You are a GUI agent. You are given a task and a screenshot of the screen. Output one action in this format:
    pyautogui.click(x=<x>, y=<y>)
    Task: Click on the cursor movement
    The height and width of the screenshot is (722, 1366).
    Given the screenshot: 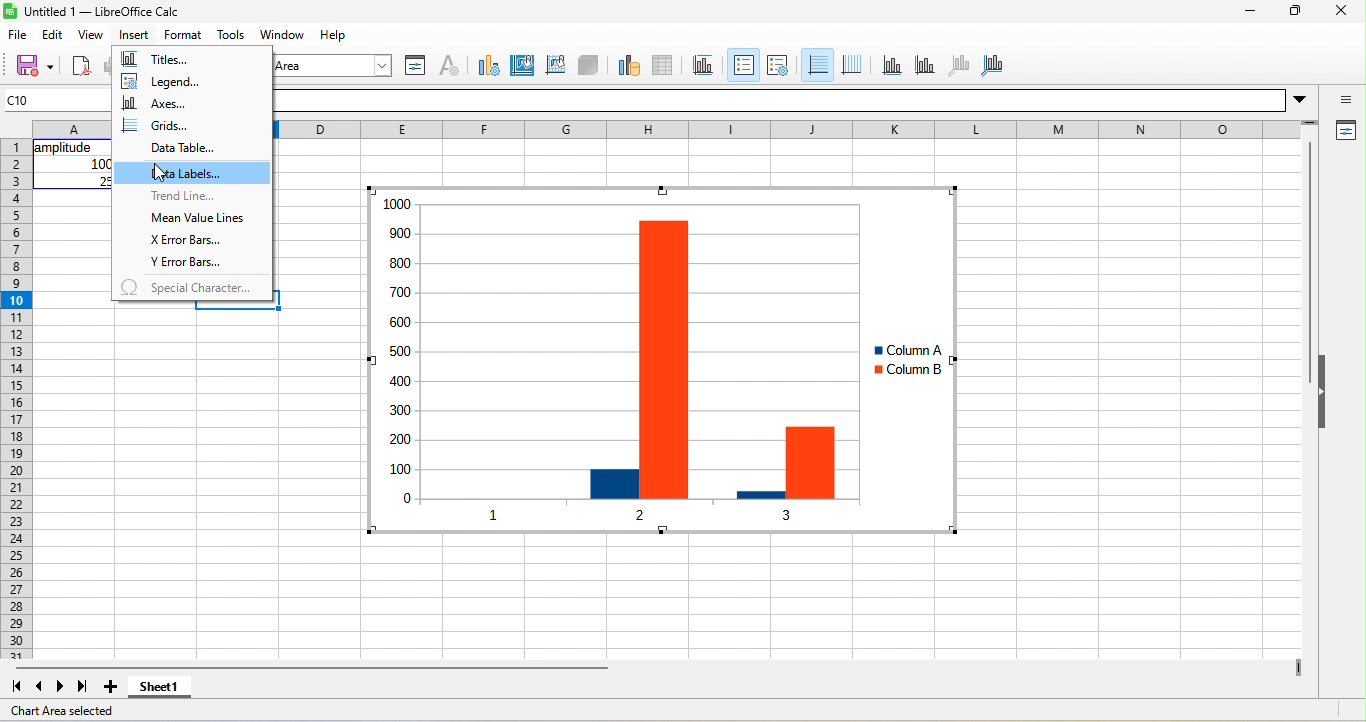 What is the action you would take?
    pyautogui.click(x=166, y=174)
    